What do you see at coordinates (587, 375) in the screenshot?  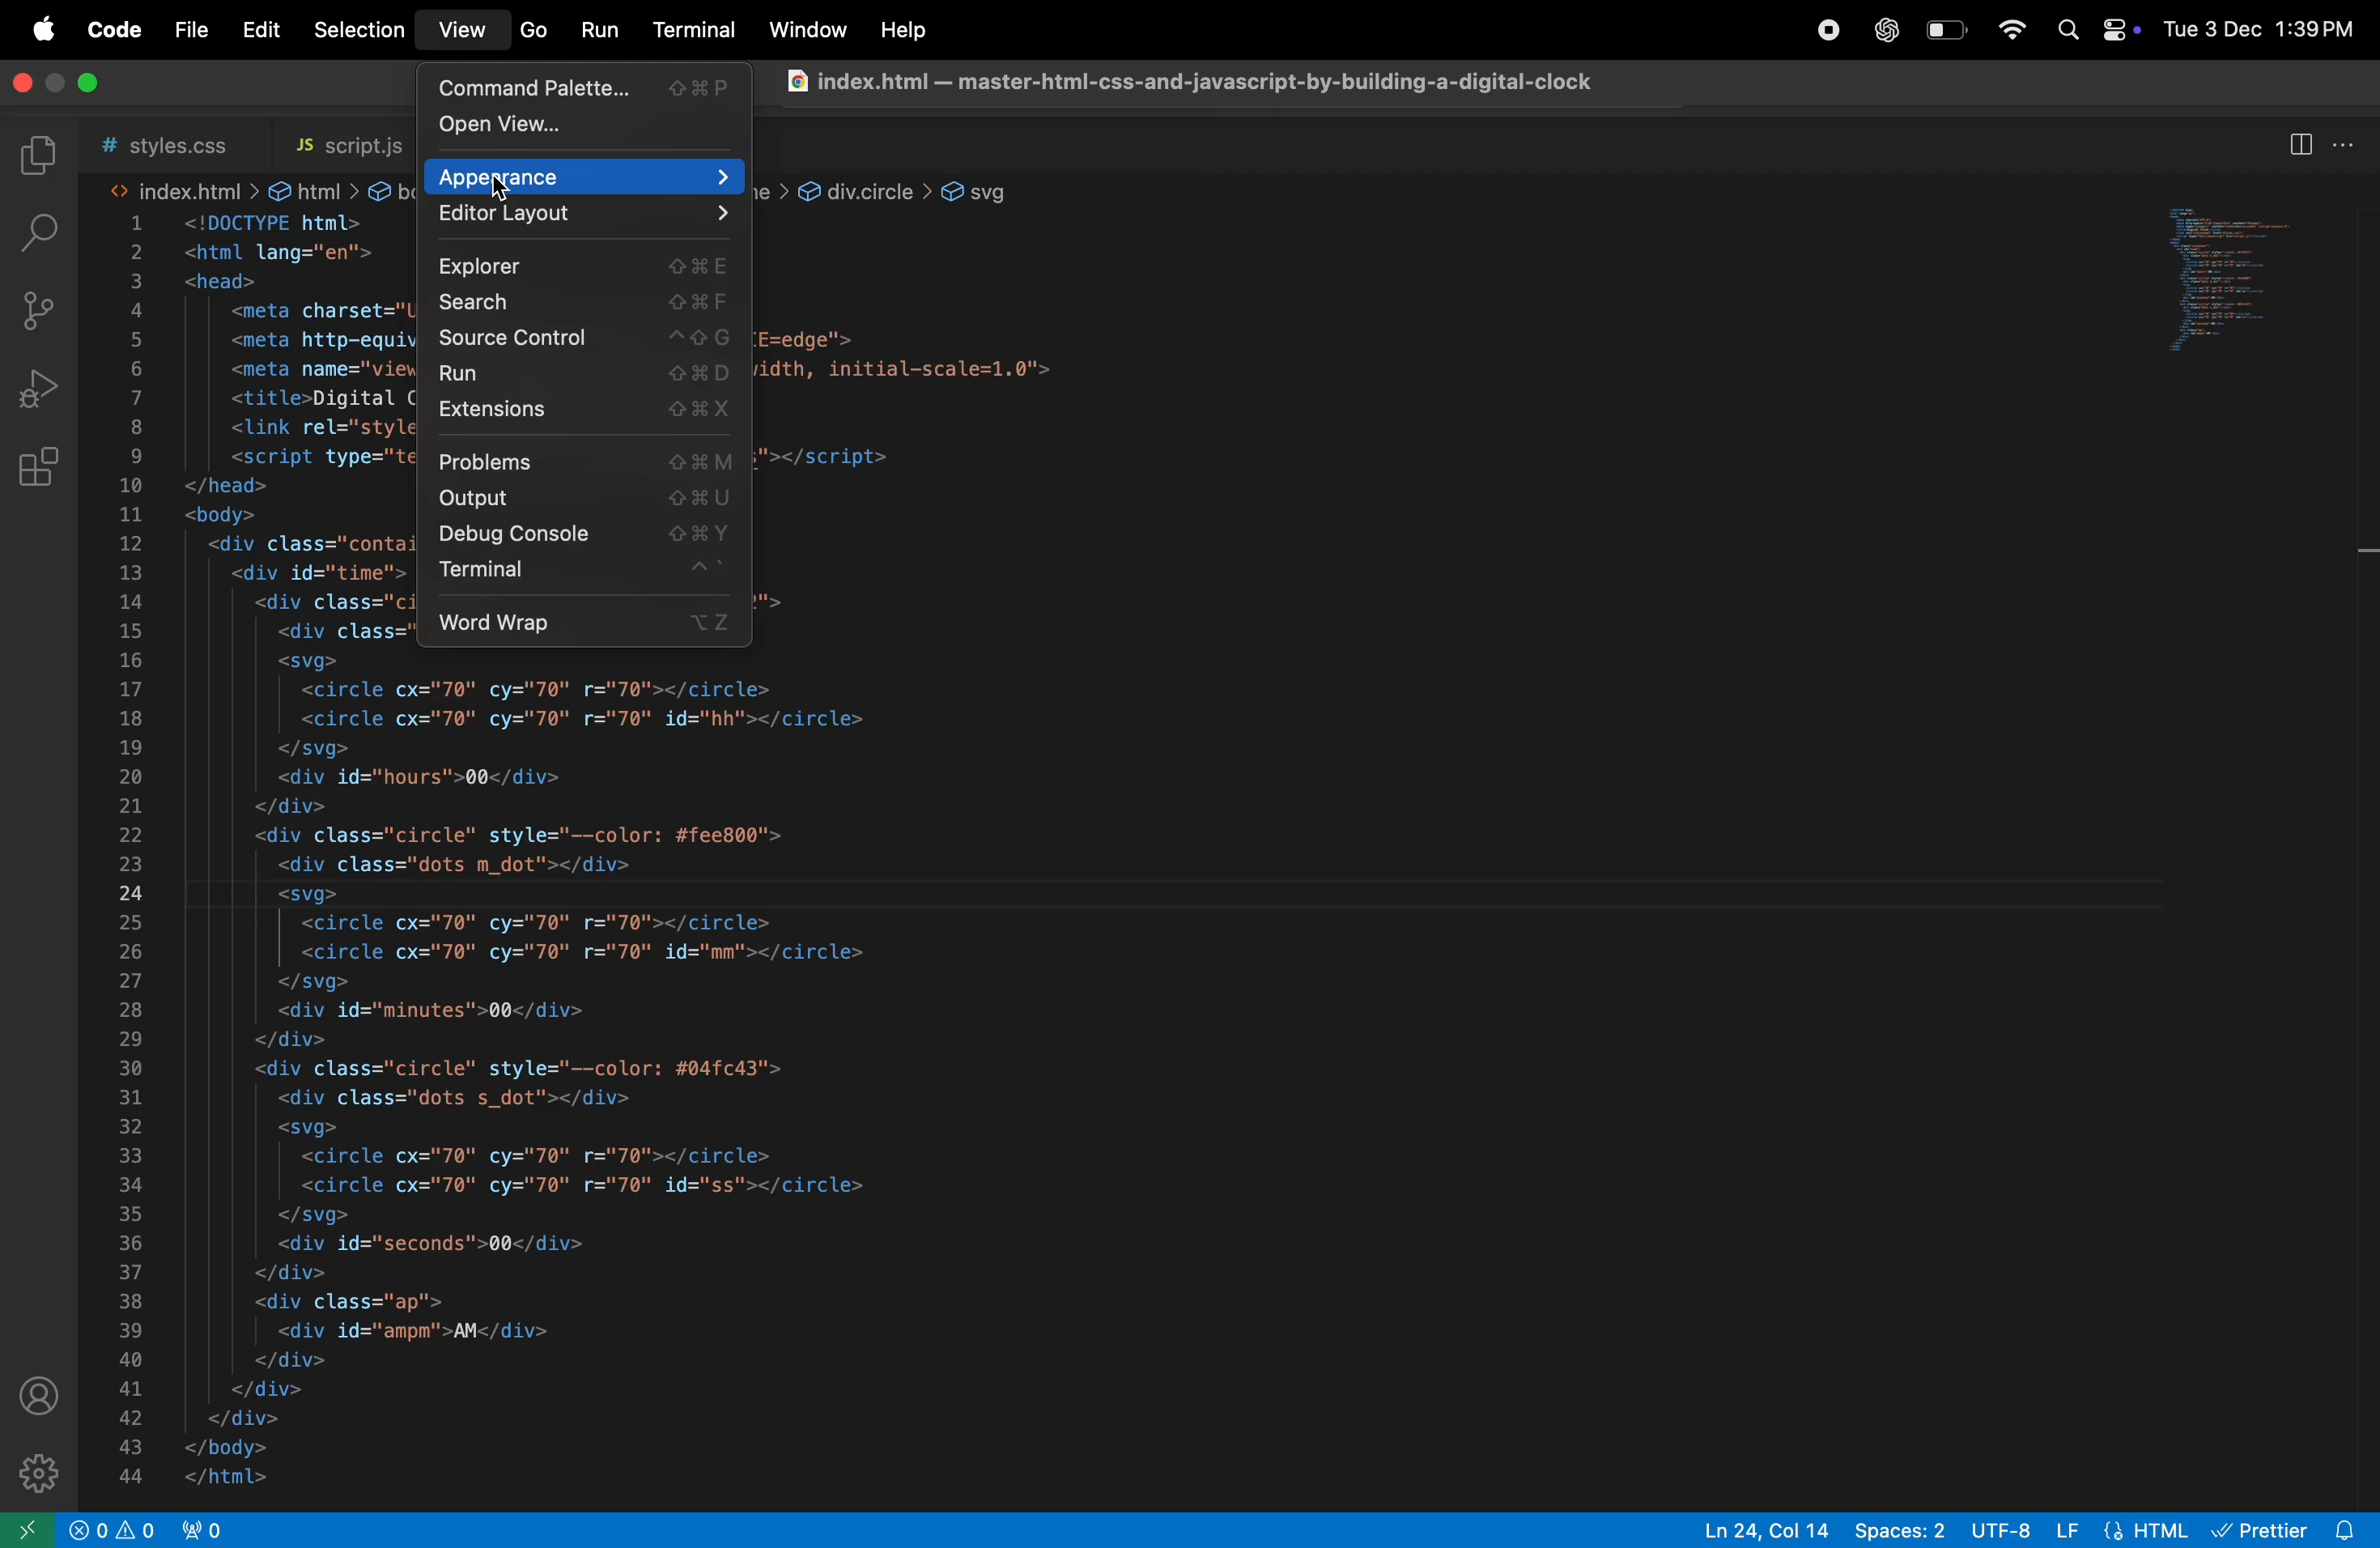 I see `run` at bounding box center [587, 375].